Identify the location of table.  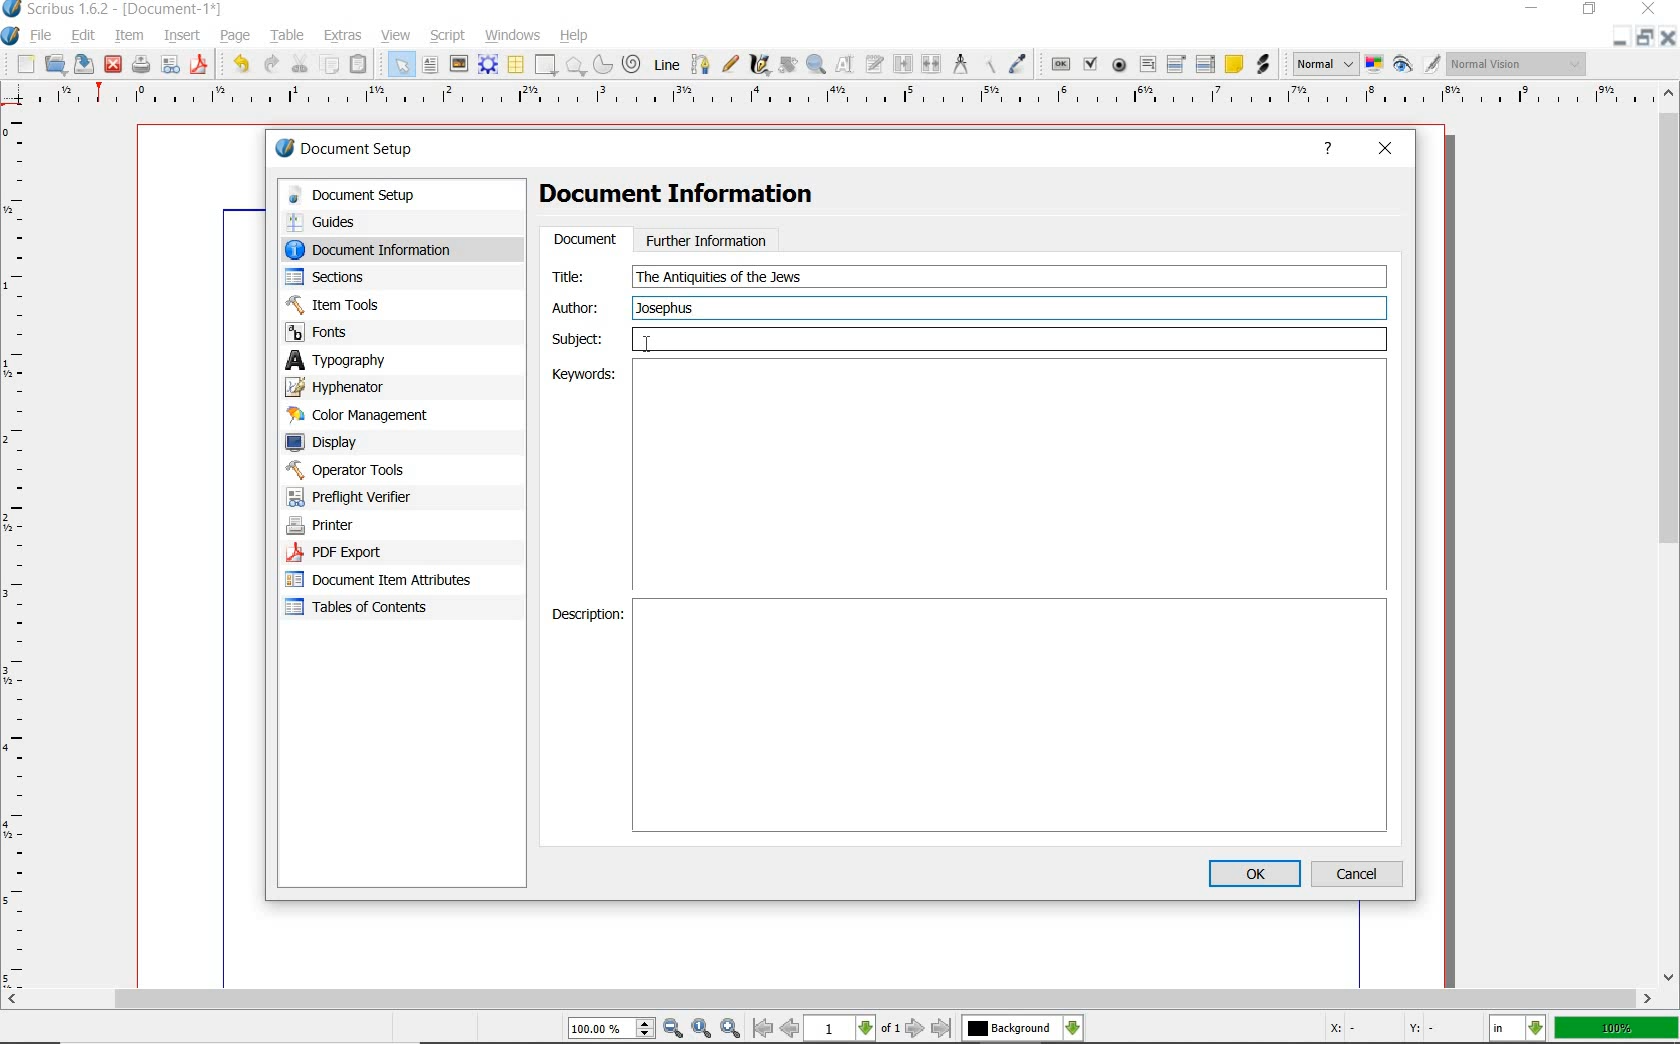
(515, 64).